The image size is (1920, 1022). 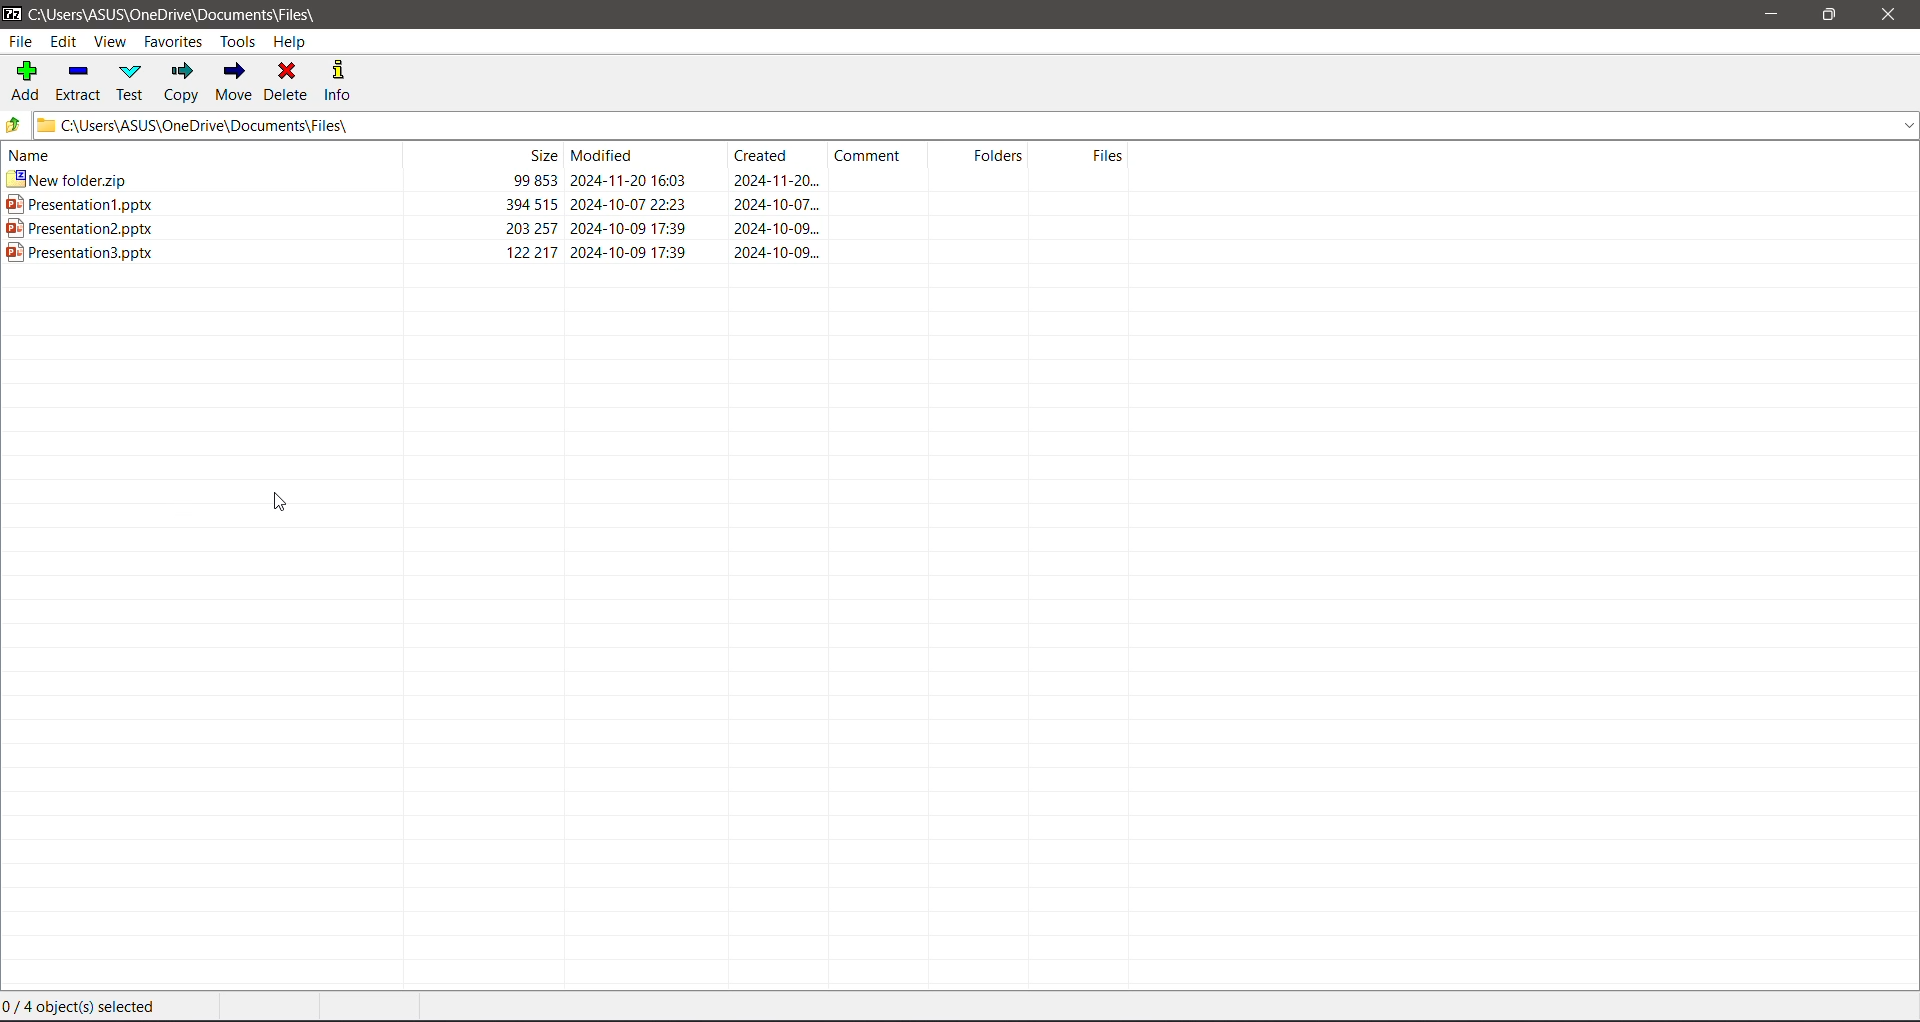 What do you see at coordinates (182, 81) in the screenshot?
I see `Copy` at bounding box center [182, 81].